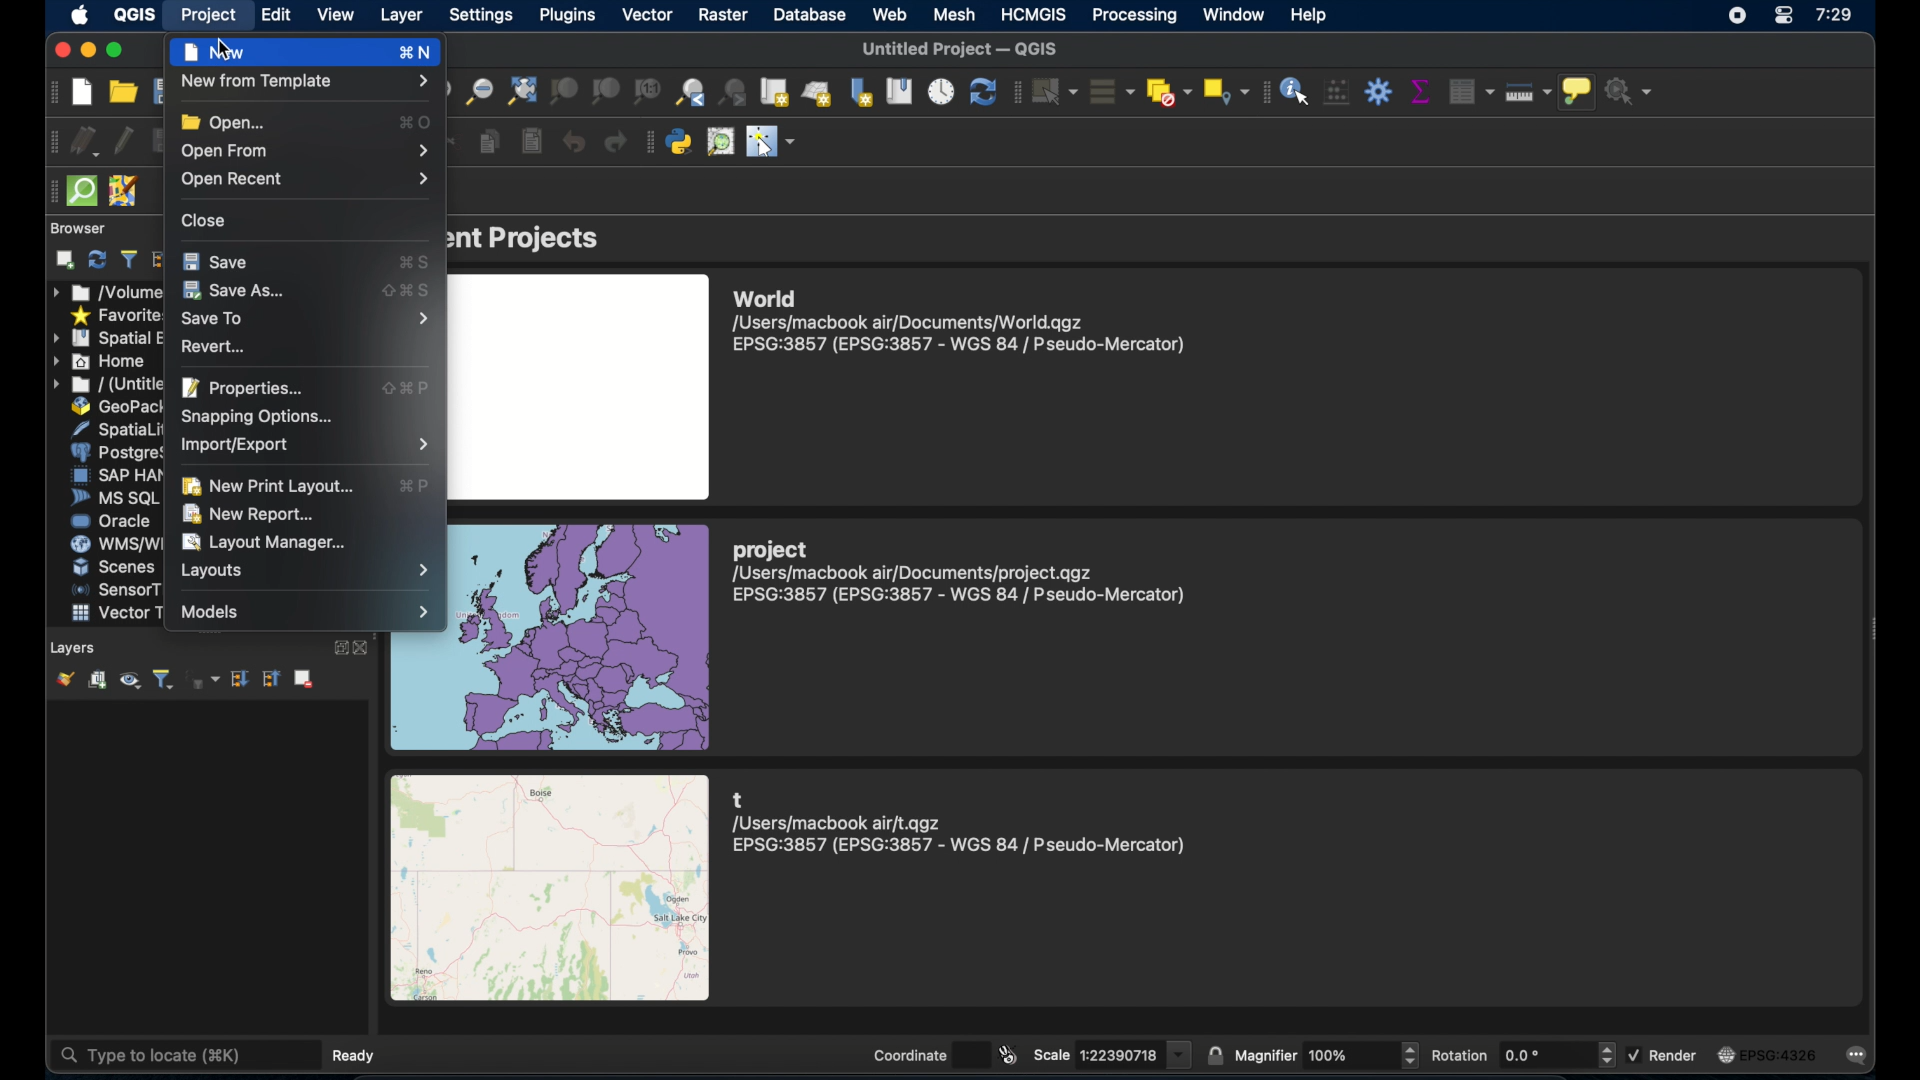 The image size is (1920, 1080). Describe the element at coordinates (941, 92) in the screenshot. I see `temporal controller panel` at that location.